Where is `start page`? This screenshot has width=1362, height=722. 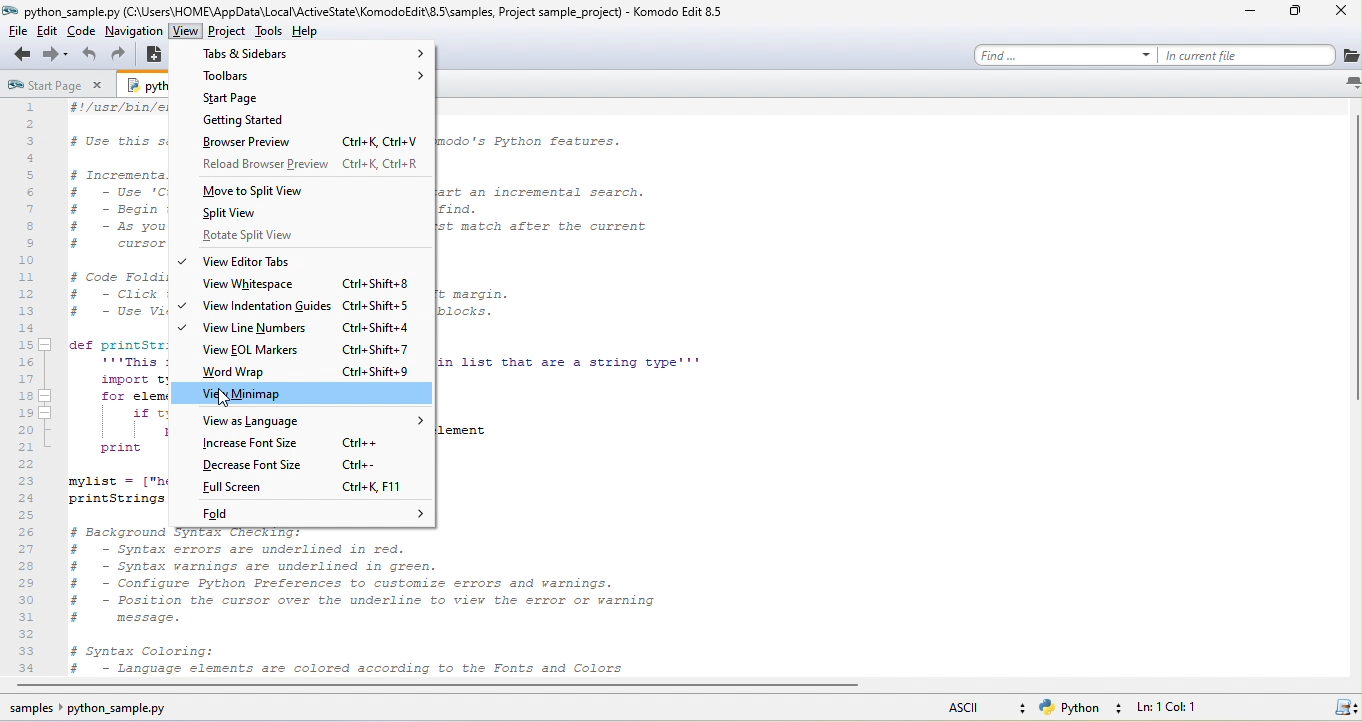
start page is located at coordinates (60, 85).